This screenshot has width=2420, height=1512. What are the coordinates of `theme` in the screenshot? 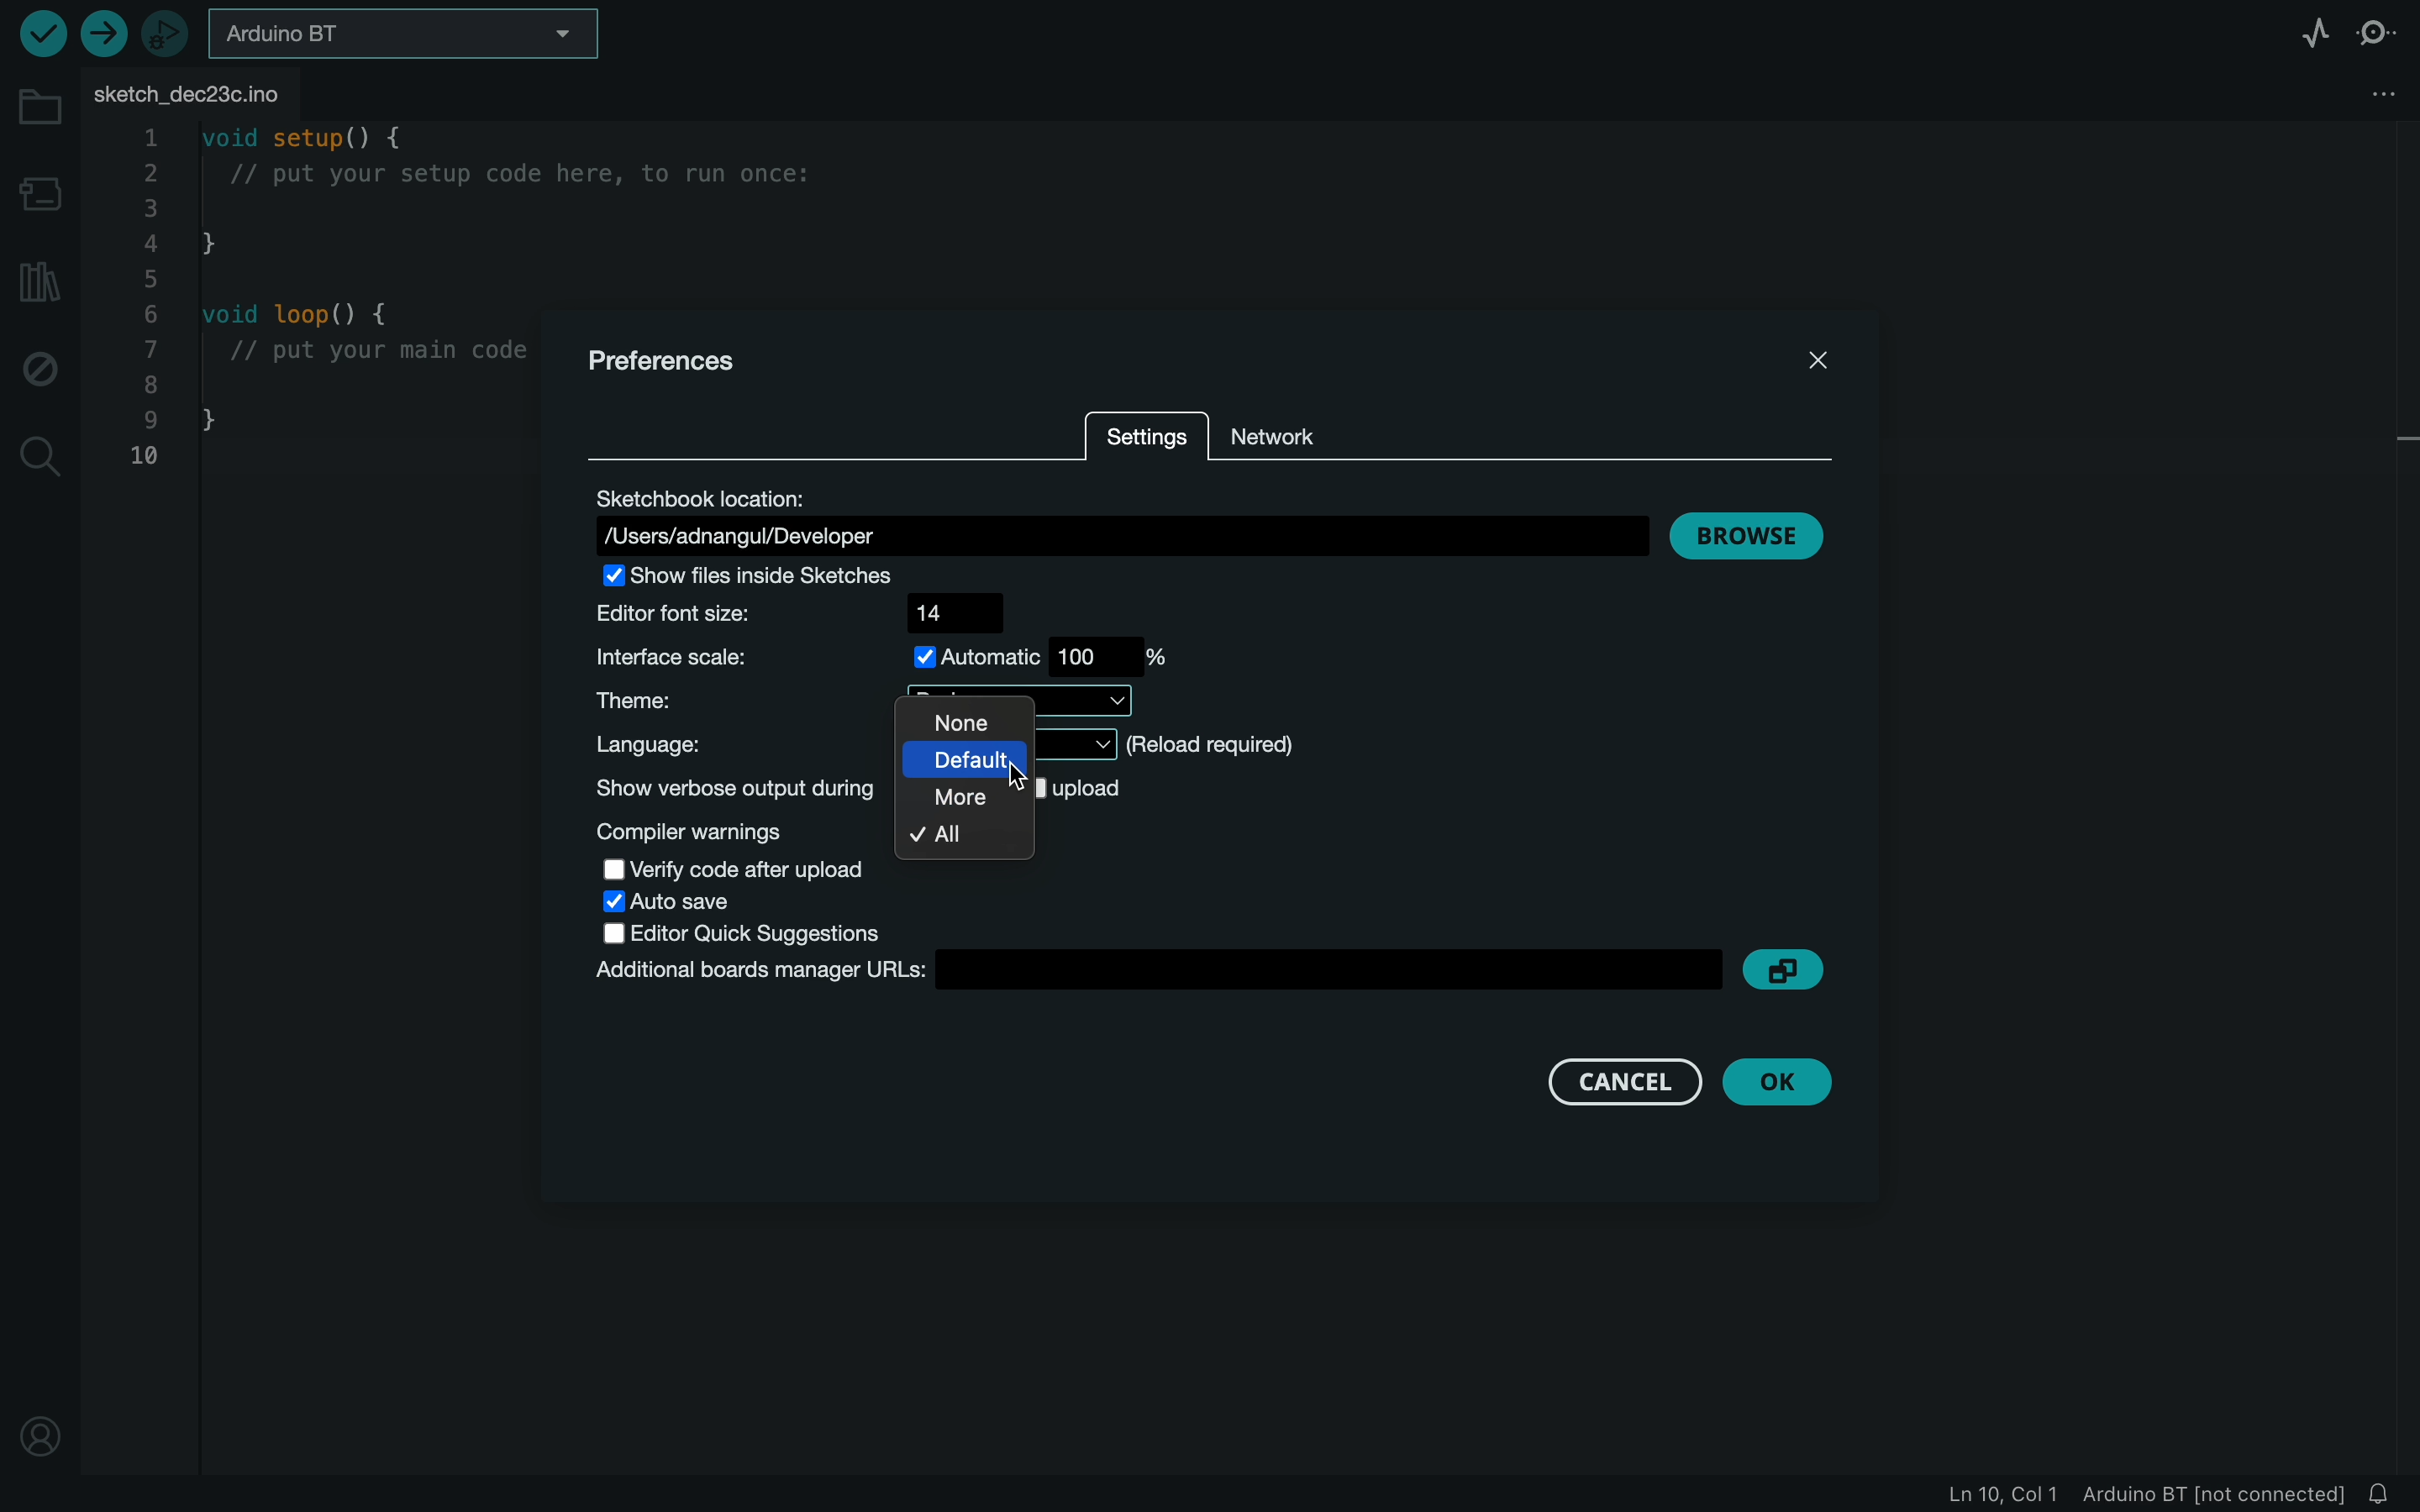 It's located at (865, 700).